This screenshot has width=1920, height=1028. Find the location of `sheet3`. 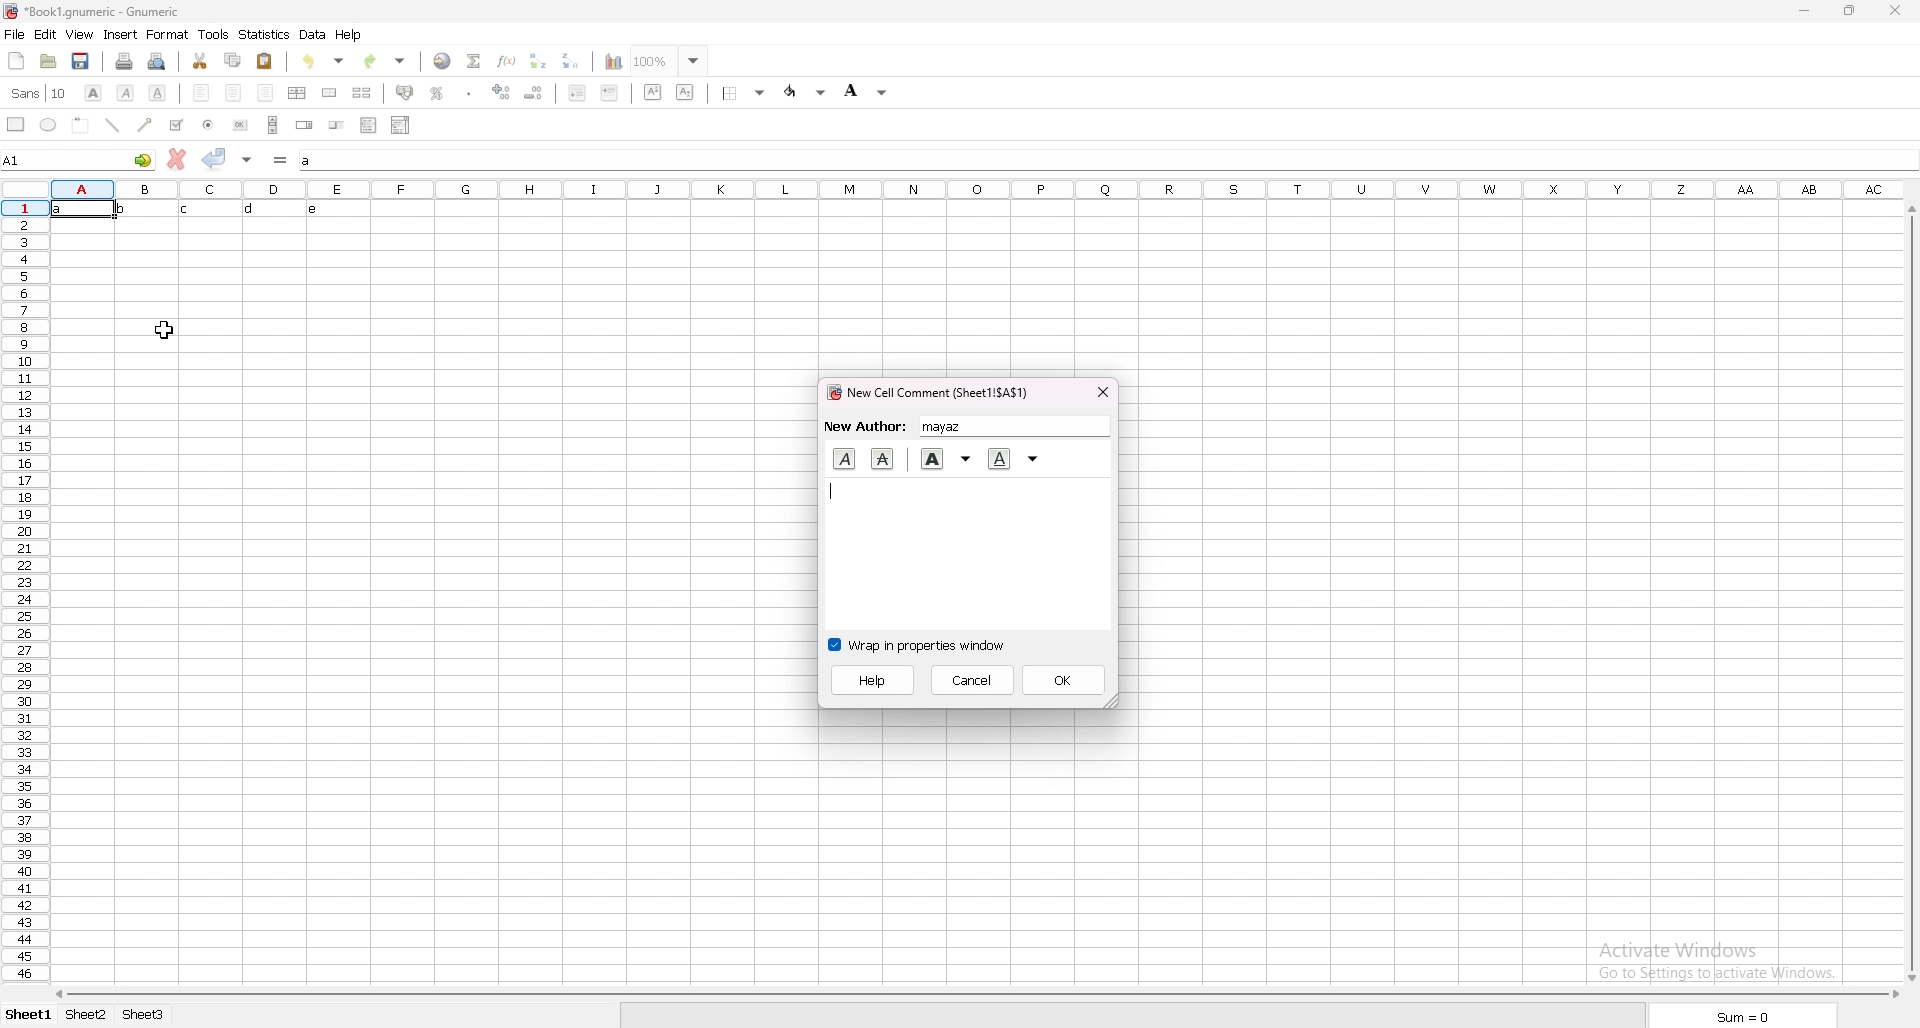

sheet3 is located at coordinates (150, 1018).